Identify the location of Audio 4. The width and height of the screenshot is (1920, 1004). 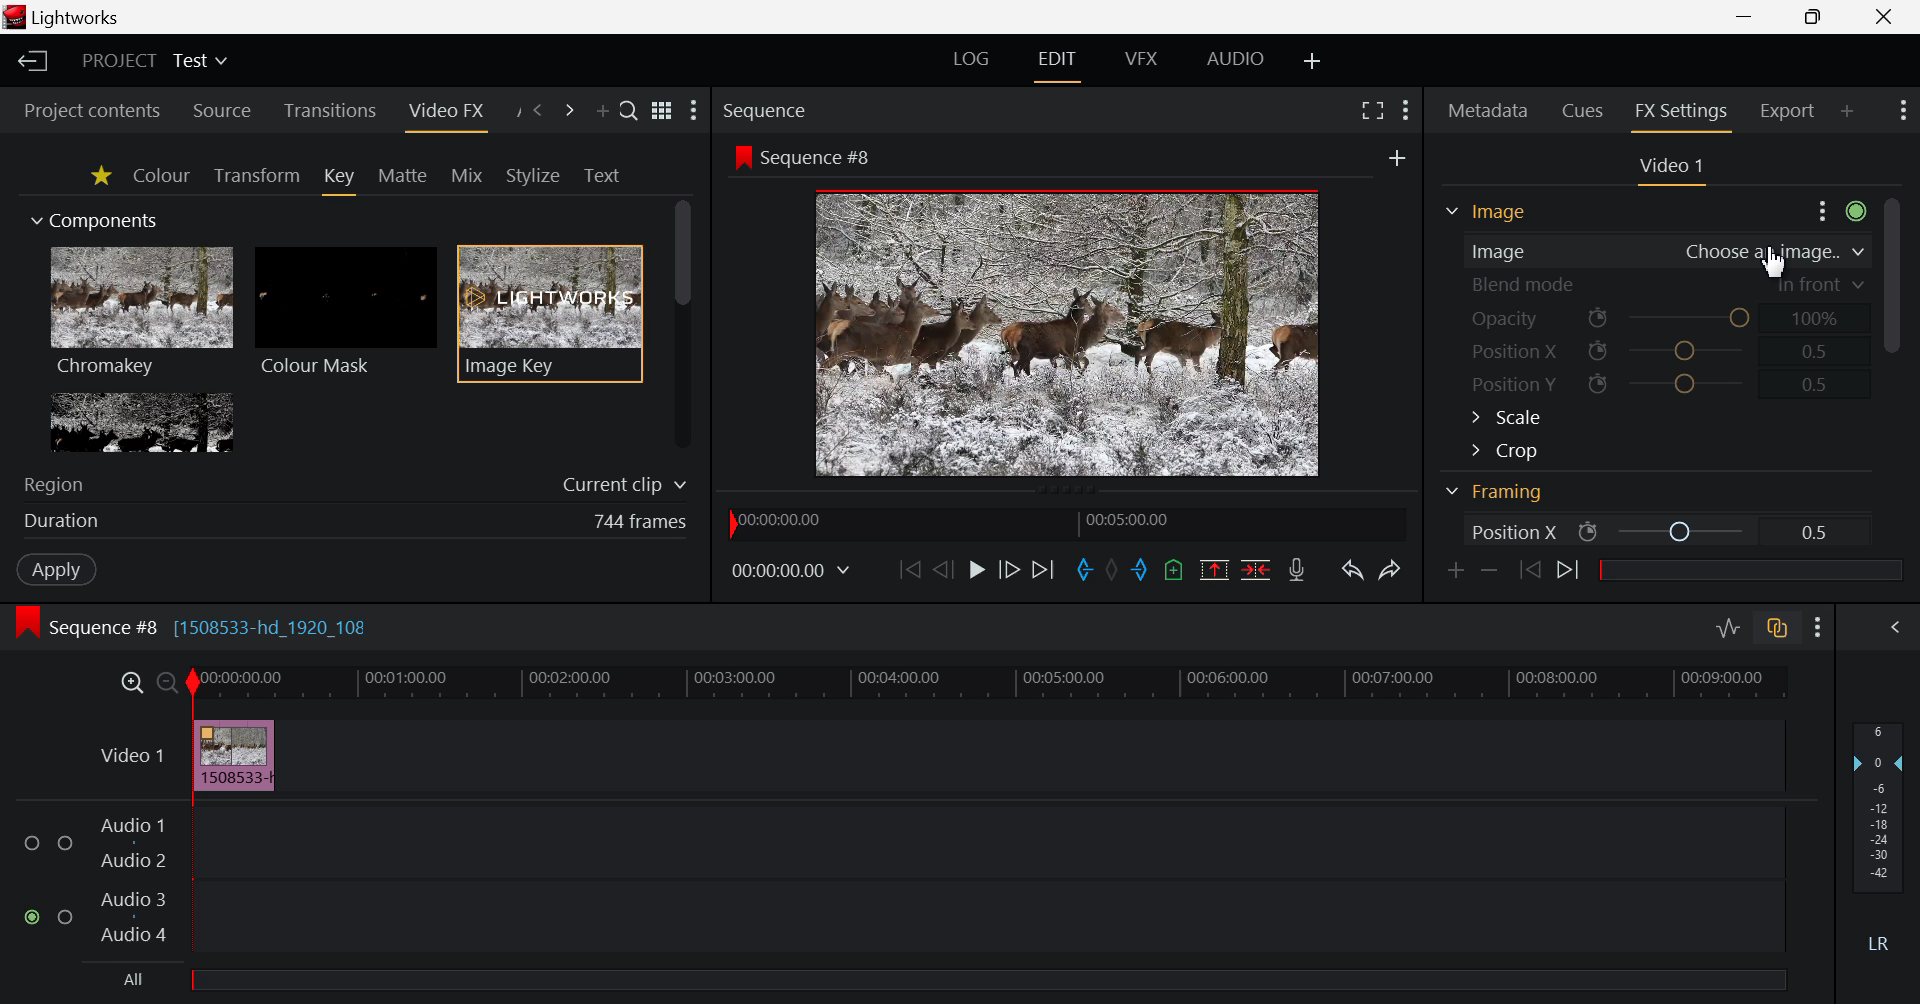
(135, 931).